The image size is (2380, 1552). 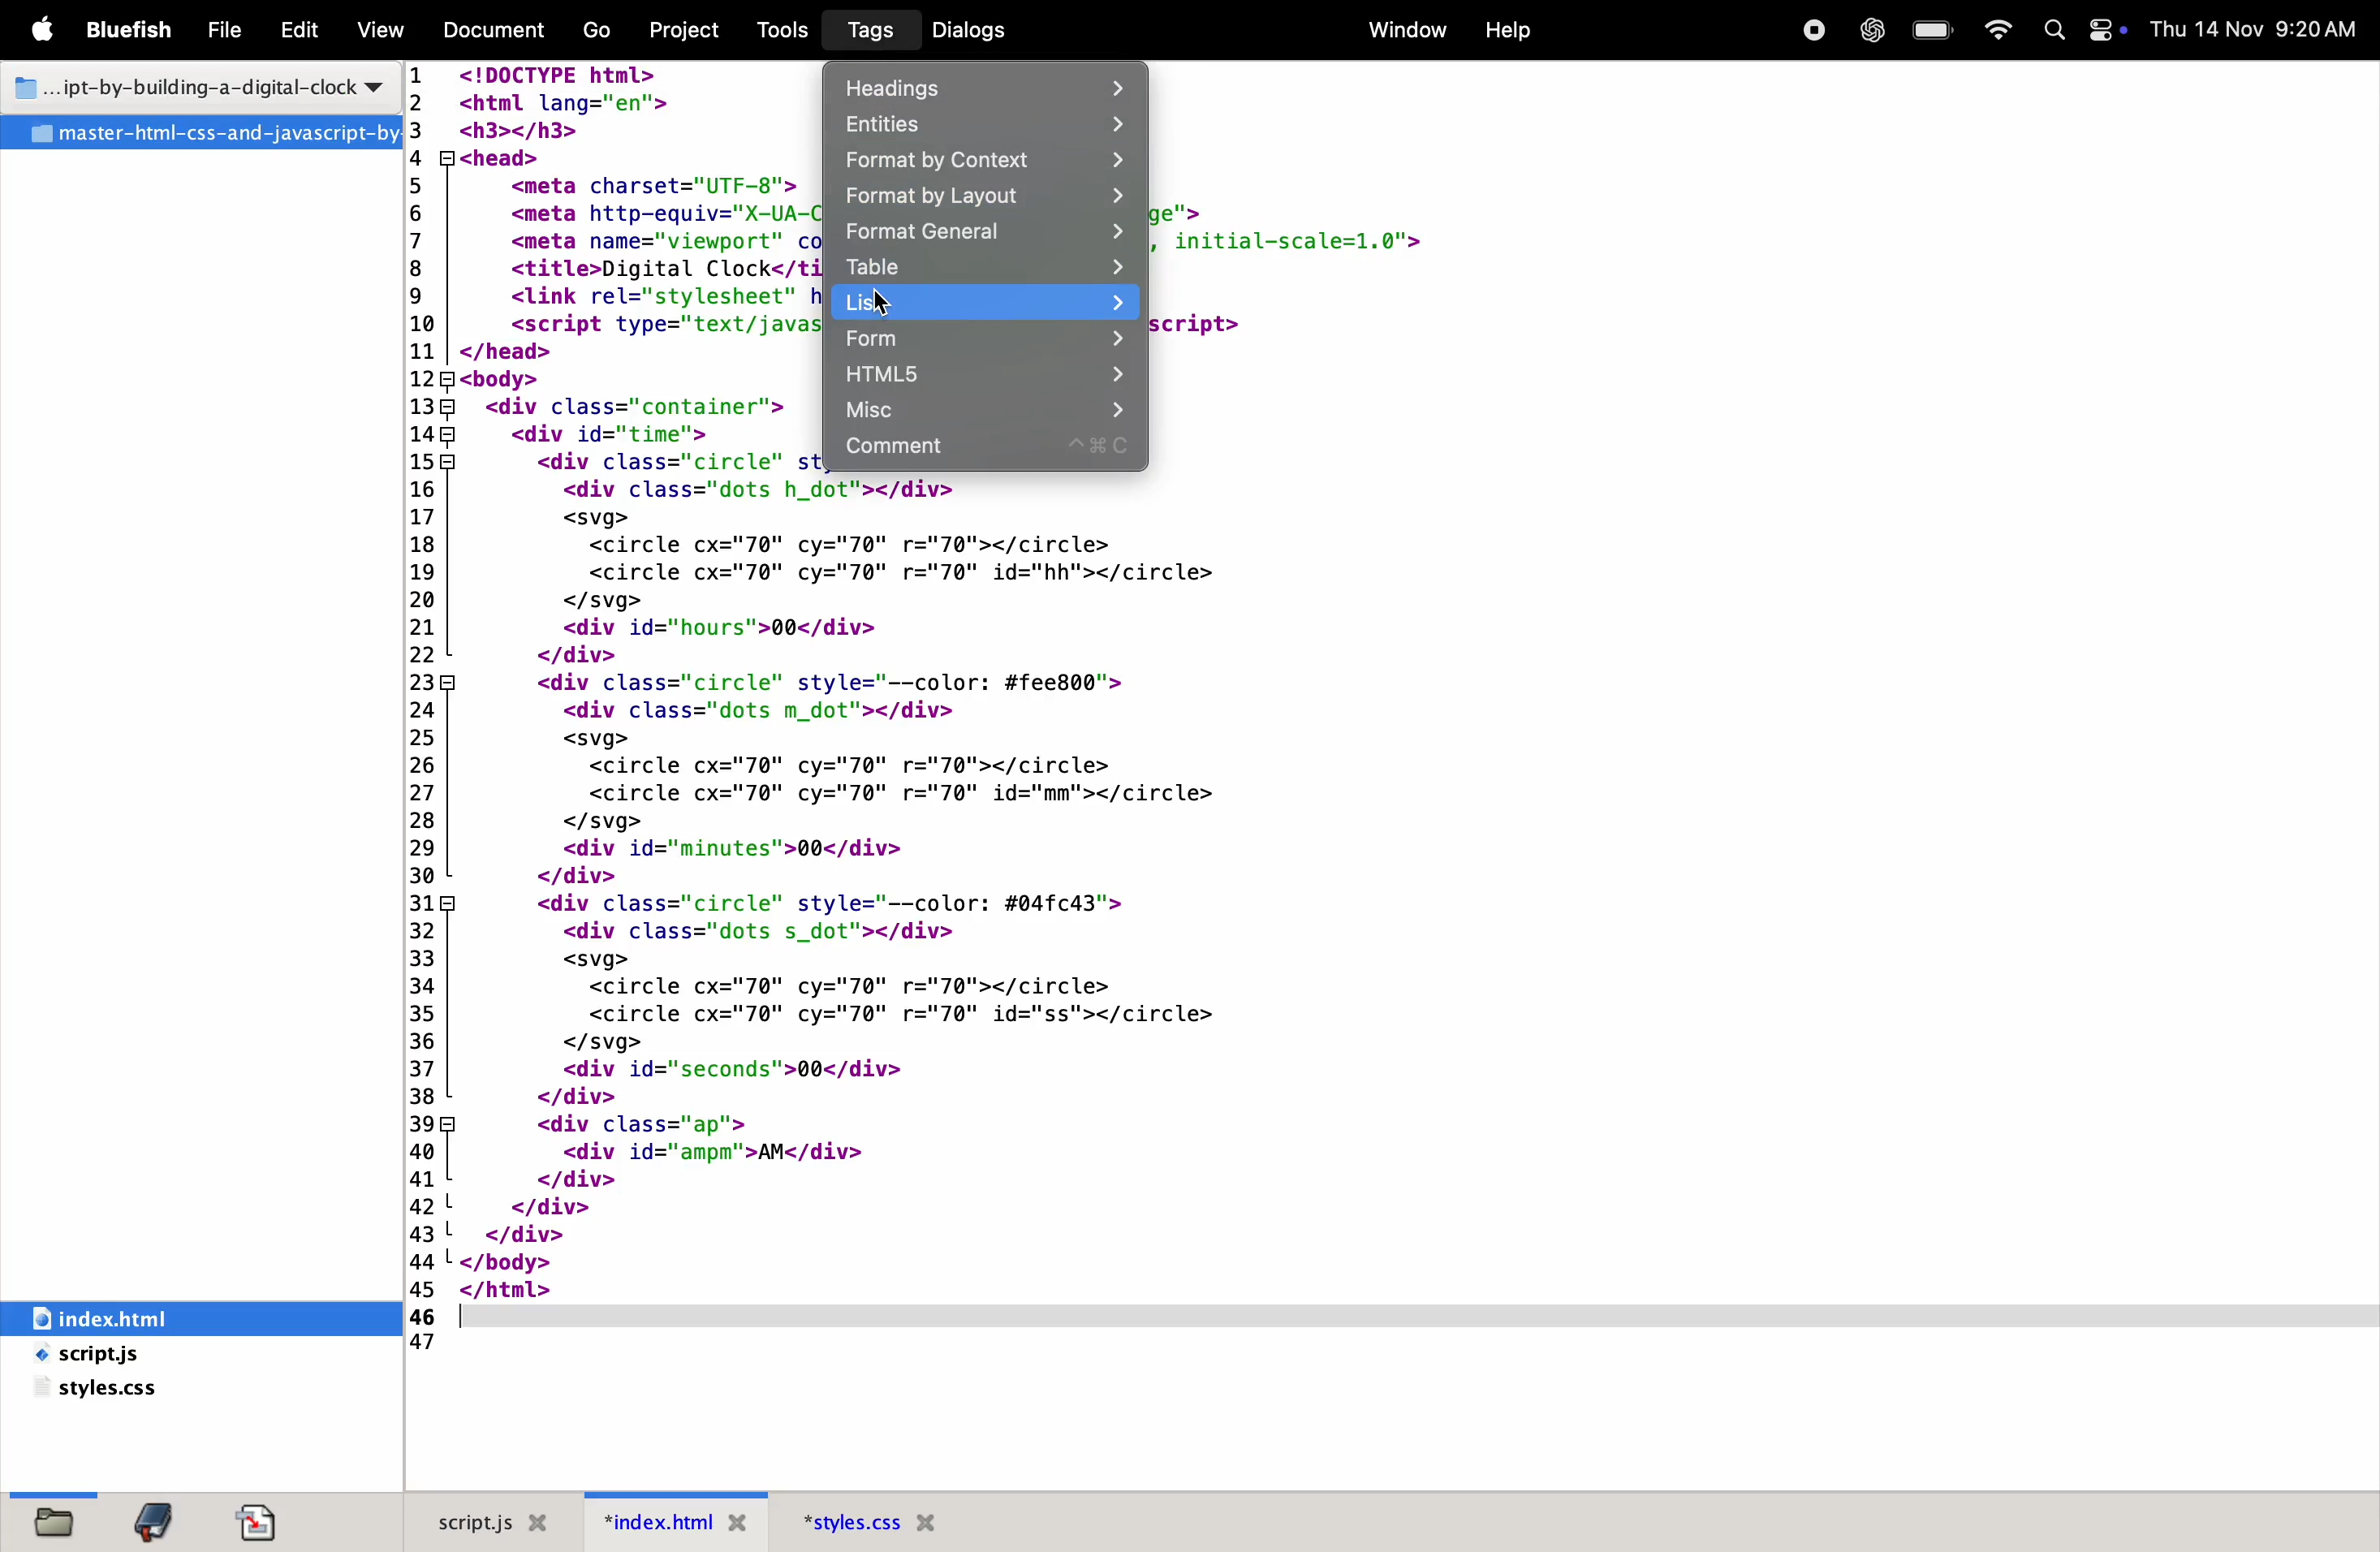 What do you see at coordinates (875, 890) in the screenshot?
I see `code block` at bounding box center [875, 890].